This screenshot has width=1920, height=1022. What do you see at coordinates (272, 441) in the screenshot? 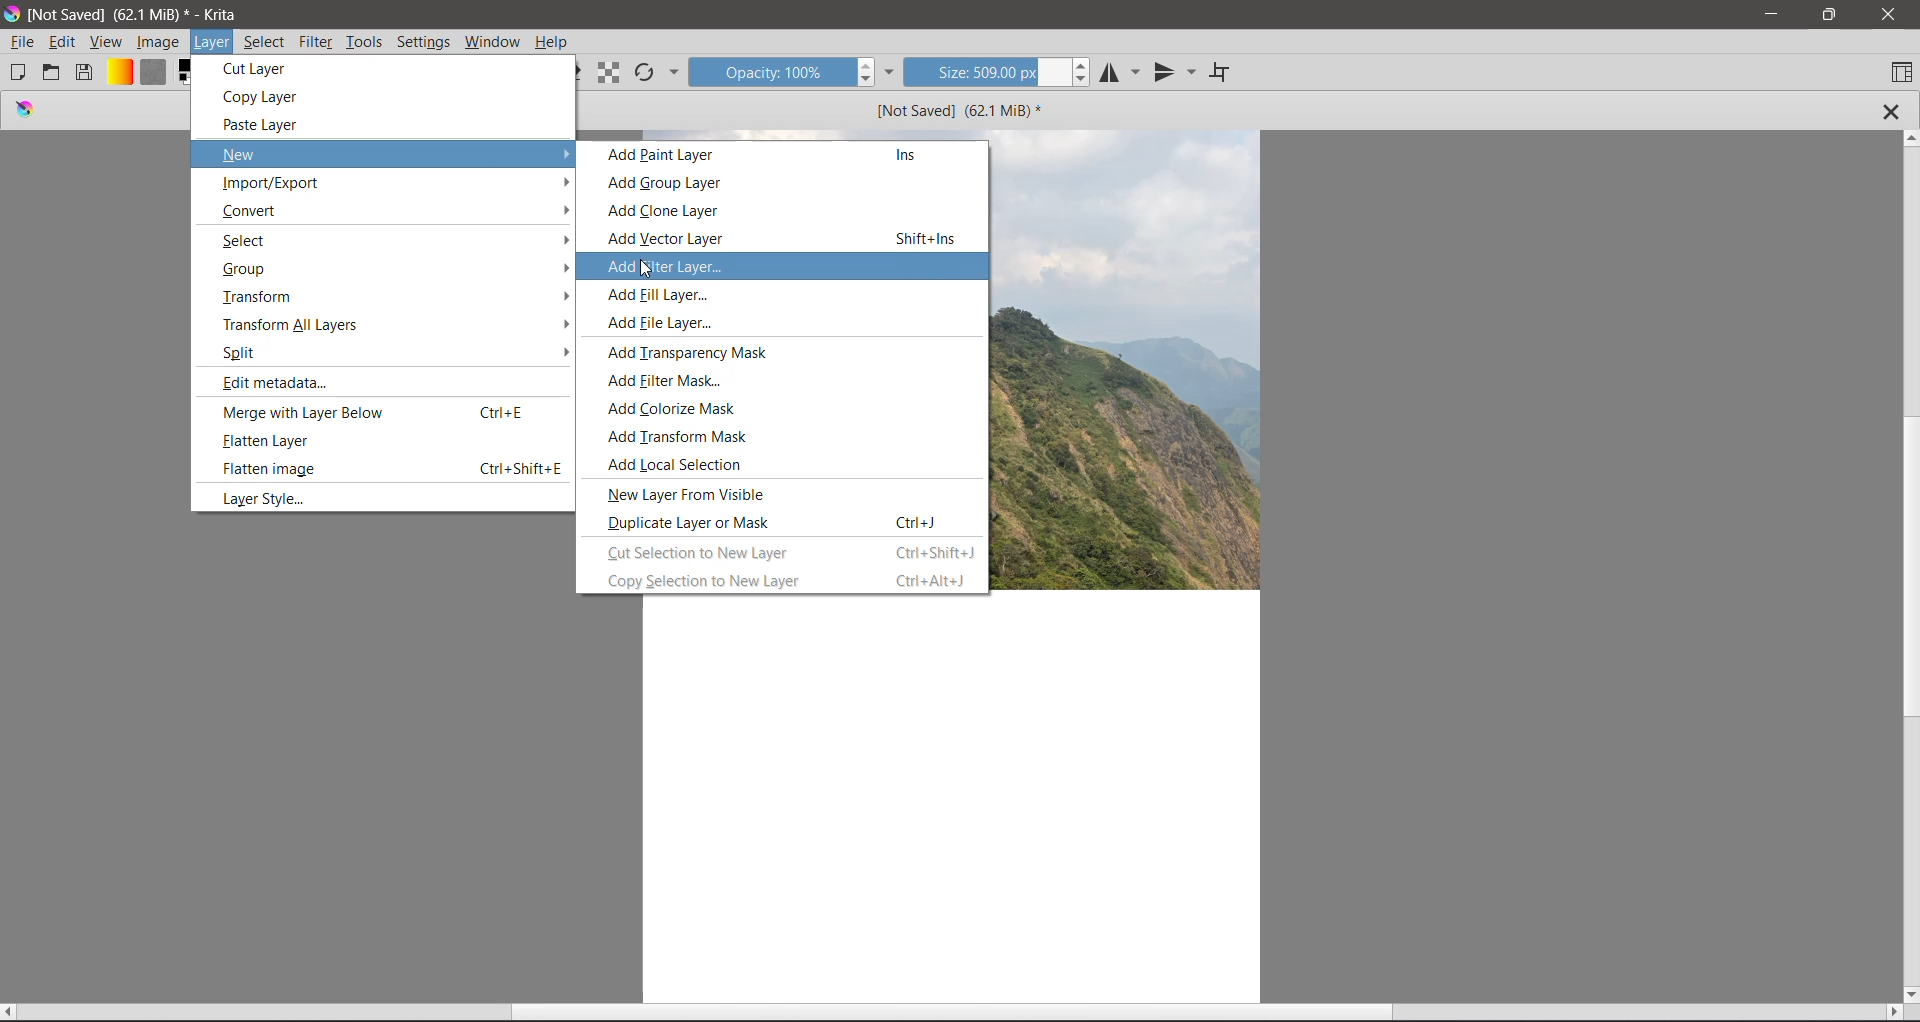
I see `Flatten Layer` at bounding box center [272, 441].